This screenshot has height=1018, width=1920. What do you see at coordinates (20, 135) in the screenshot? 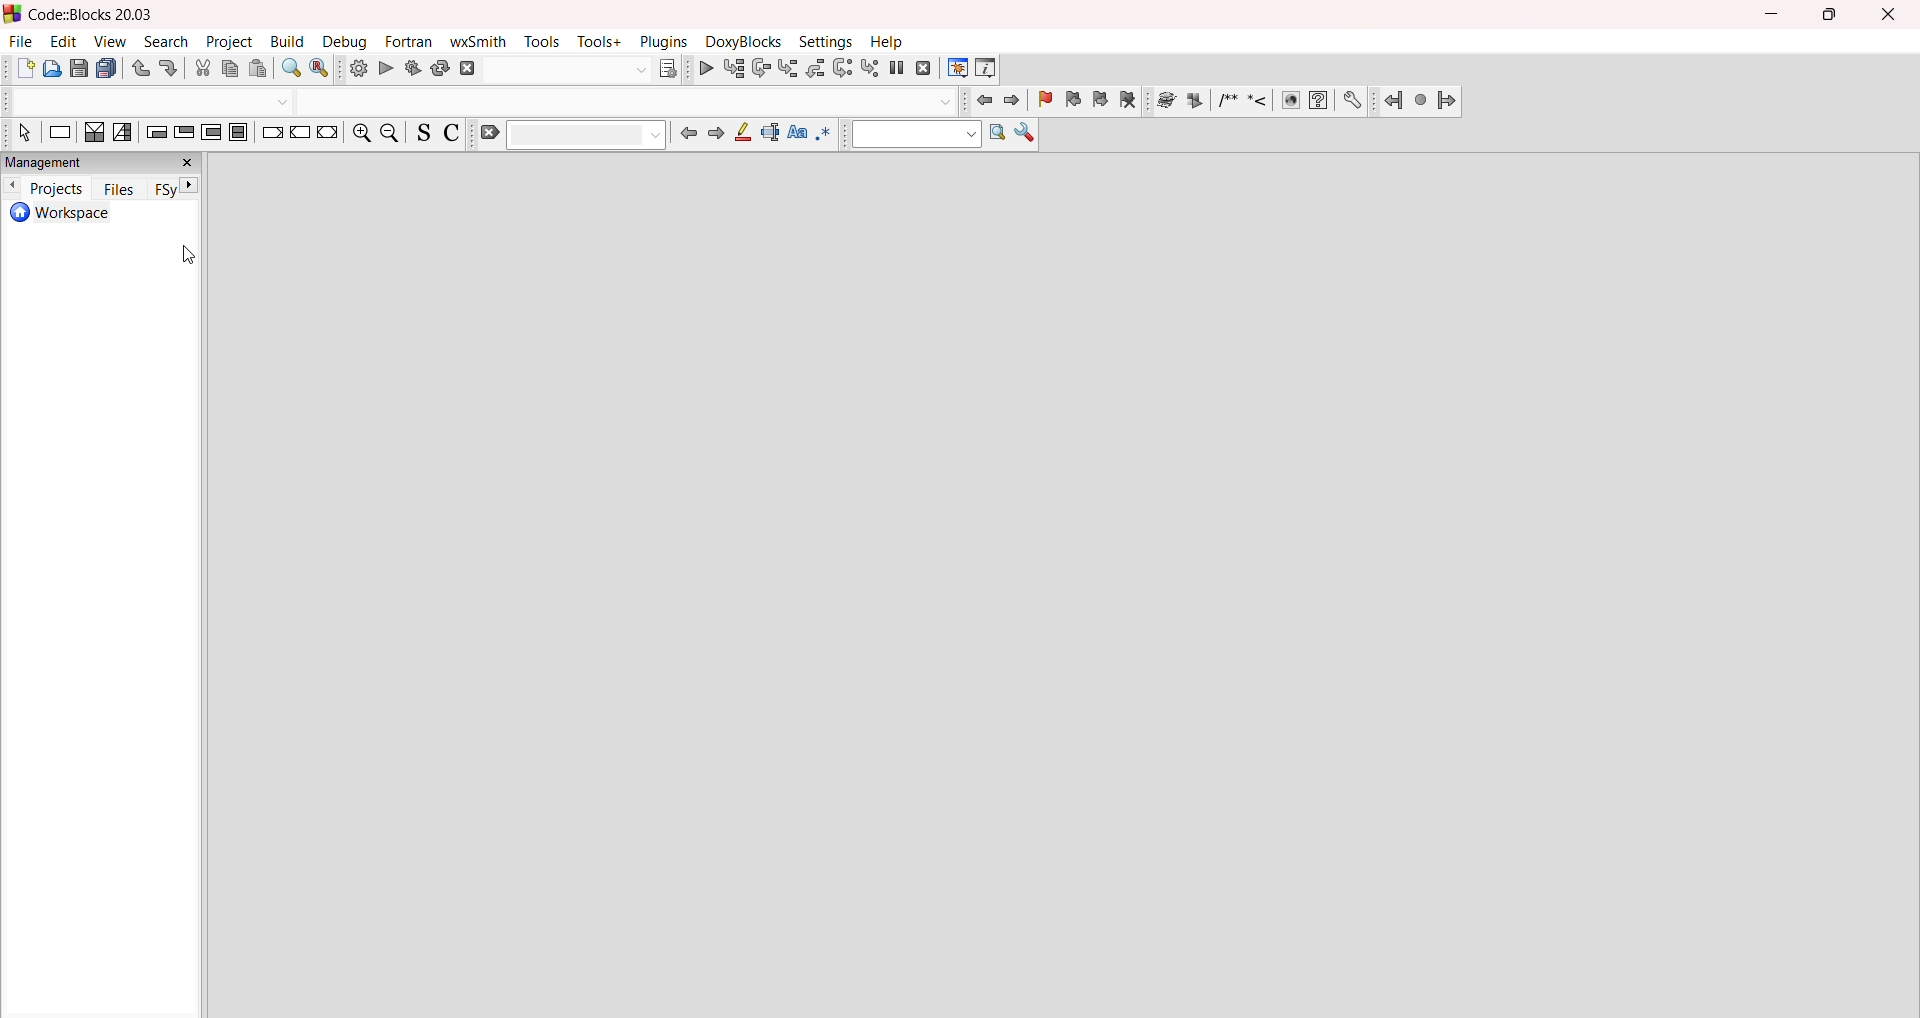
I see `select` at bounding box center [20, 135].